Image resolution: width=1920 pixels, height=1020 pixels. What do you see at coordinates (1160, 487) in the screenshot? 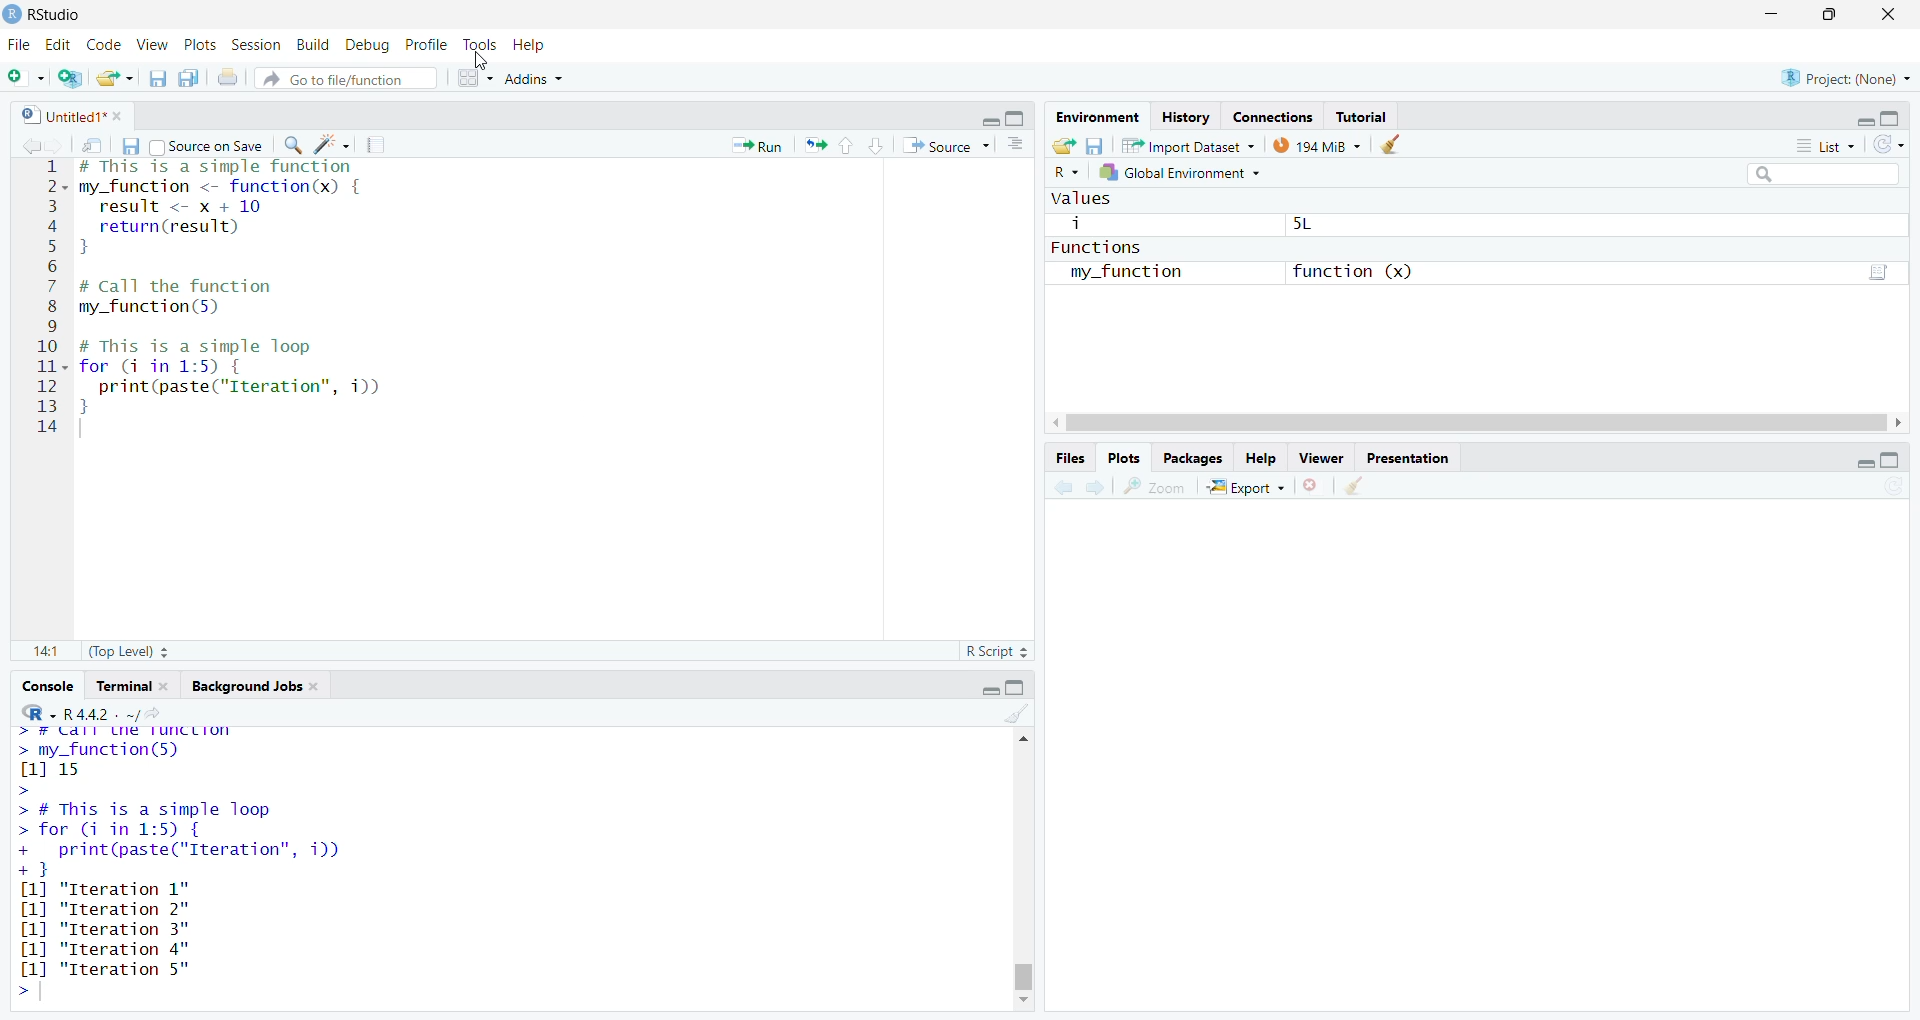
I see `view a larger version of the plot in new window` at bounding box center [1160, 487].